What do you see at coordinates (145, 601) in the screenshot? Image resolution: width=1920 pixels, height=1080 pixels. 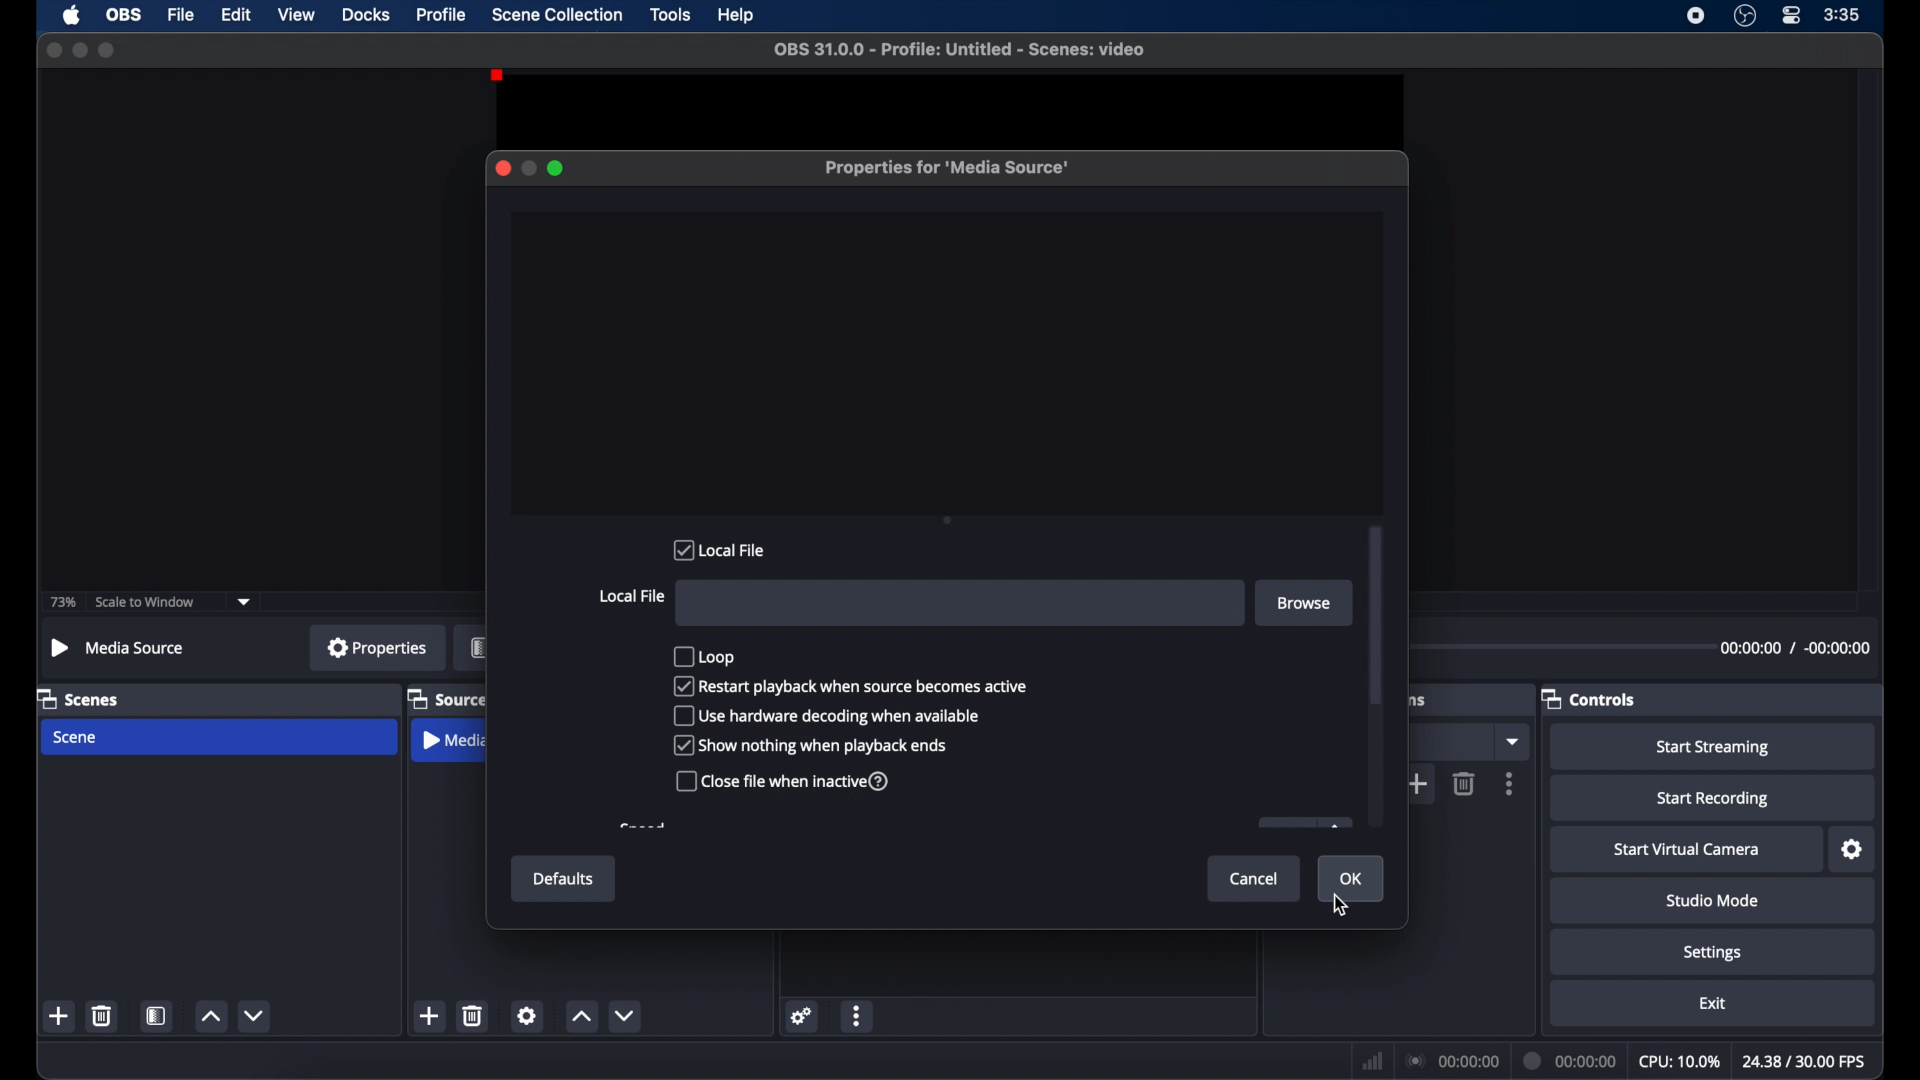 I see `scale to window` at bounding box center [145, 601].